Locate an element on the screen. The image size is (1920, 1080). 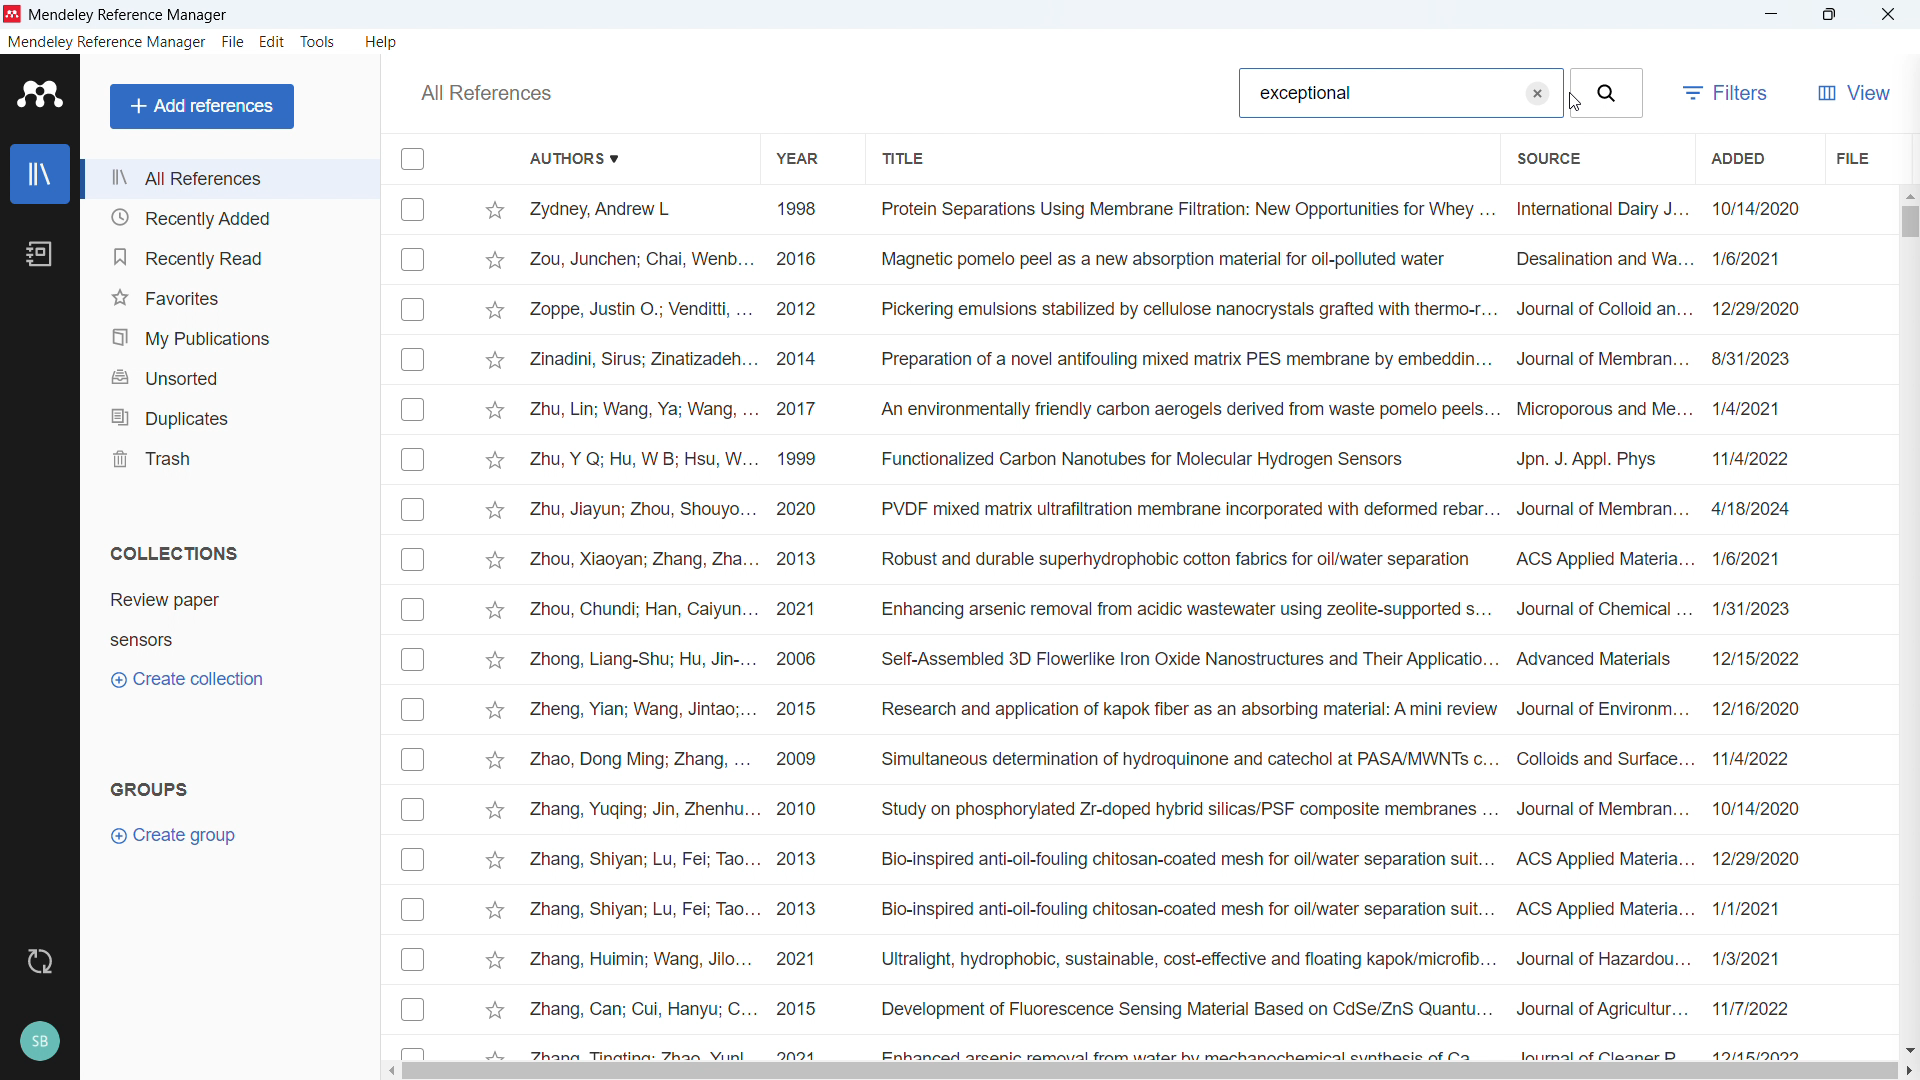
Groups  is located at coordinates (150, 788).